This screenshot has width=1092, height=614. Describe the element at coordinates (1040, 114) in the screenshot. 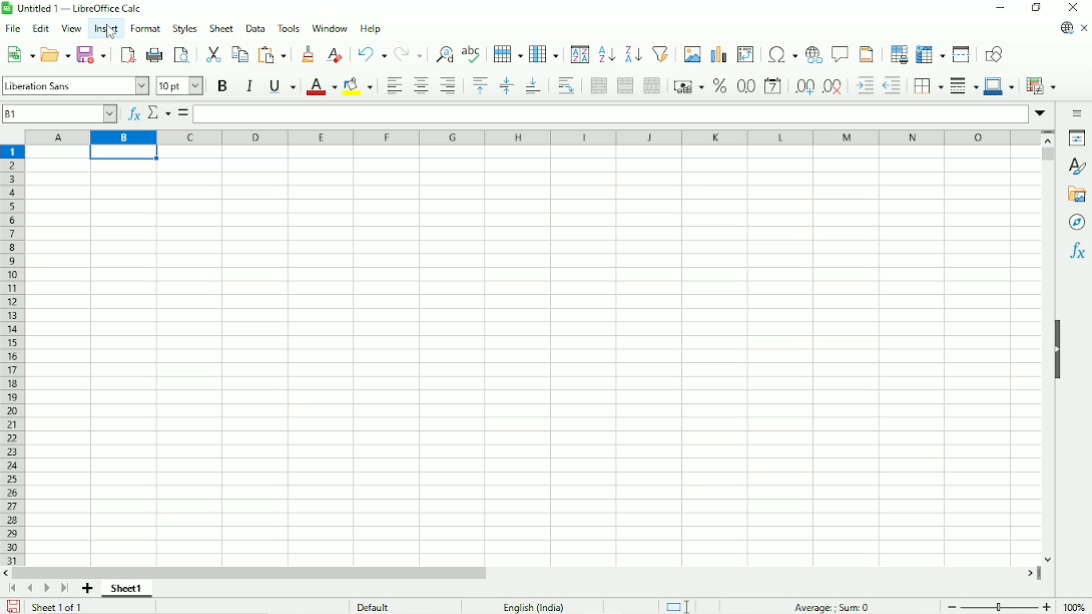

I see `Expand formula bar` at that location.